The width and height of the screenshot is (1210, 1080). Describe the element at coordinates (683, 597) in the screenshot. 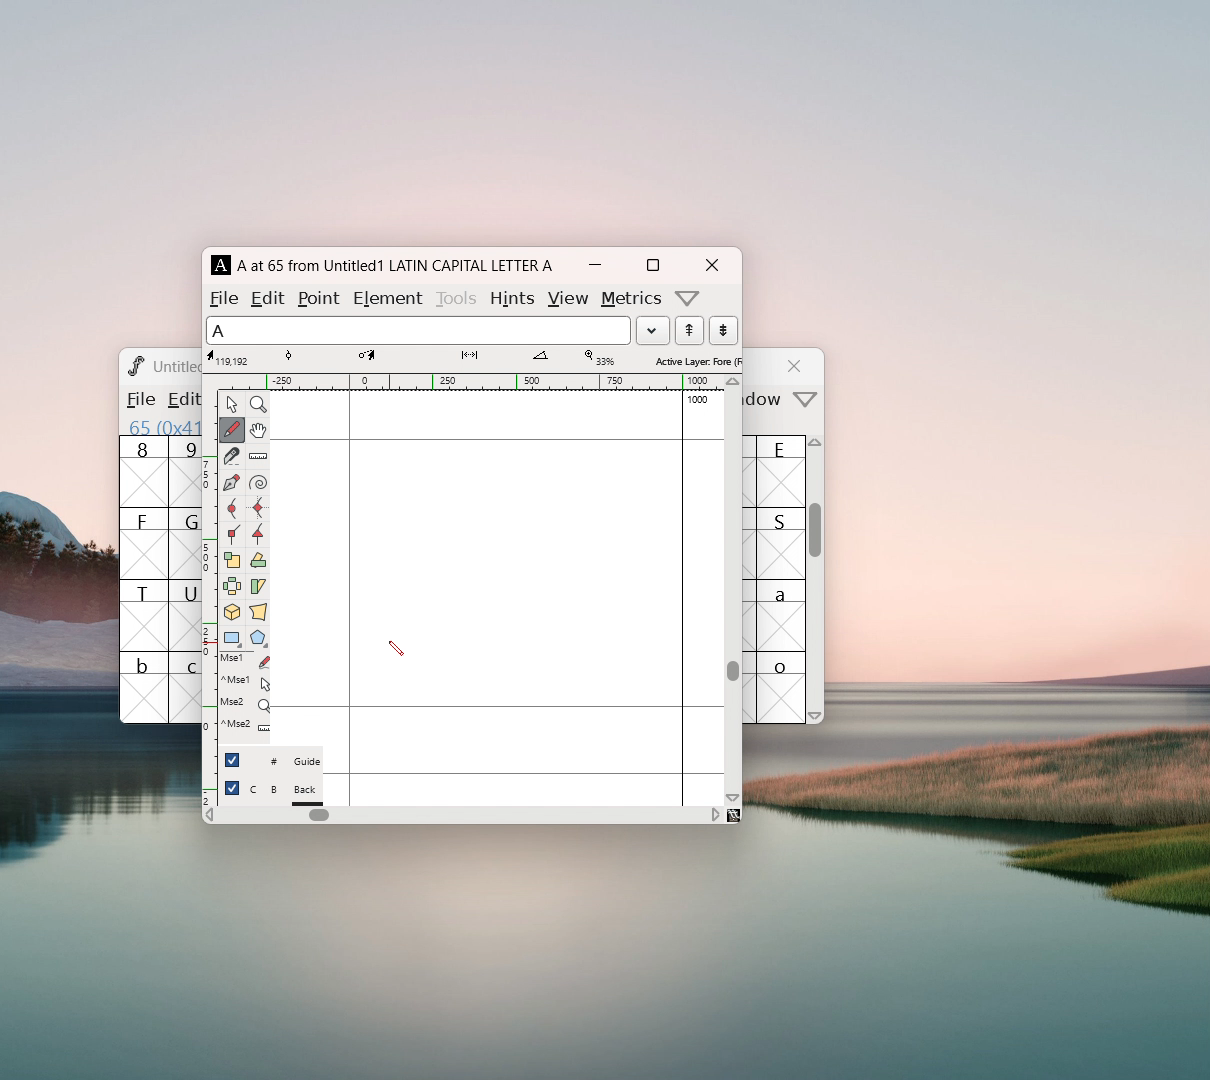

I see `right side bearing` at that location.